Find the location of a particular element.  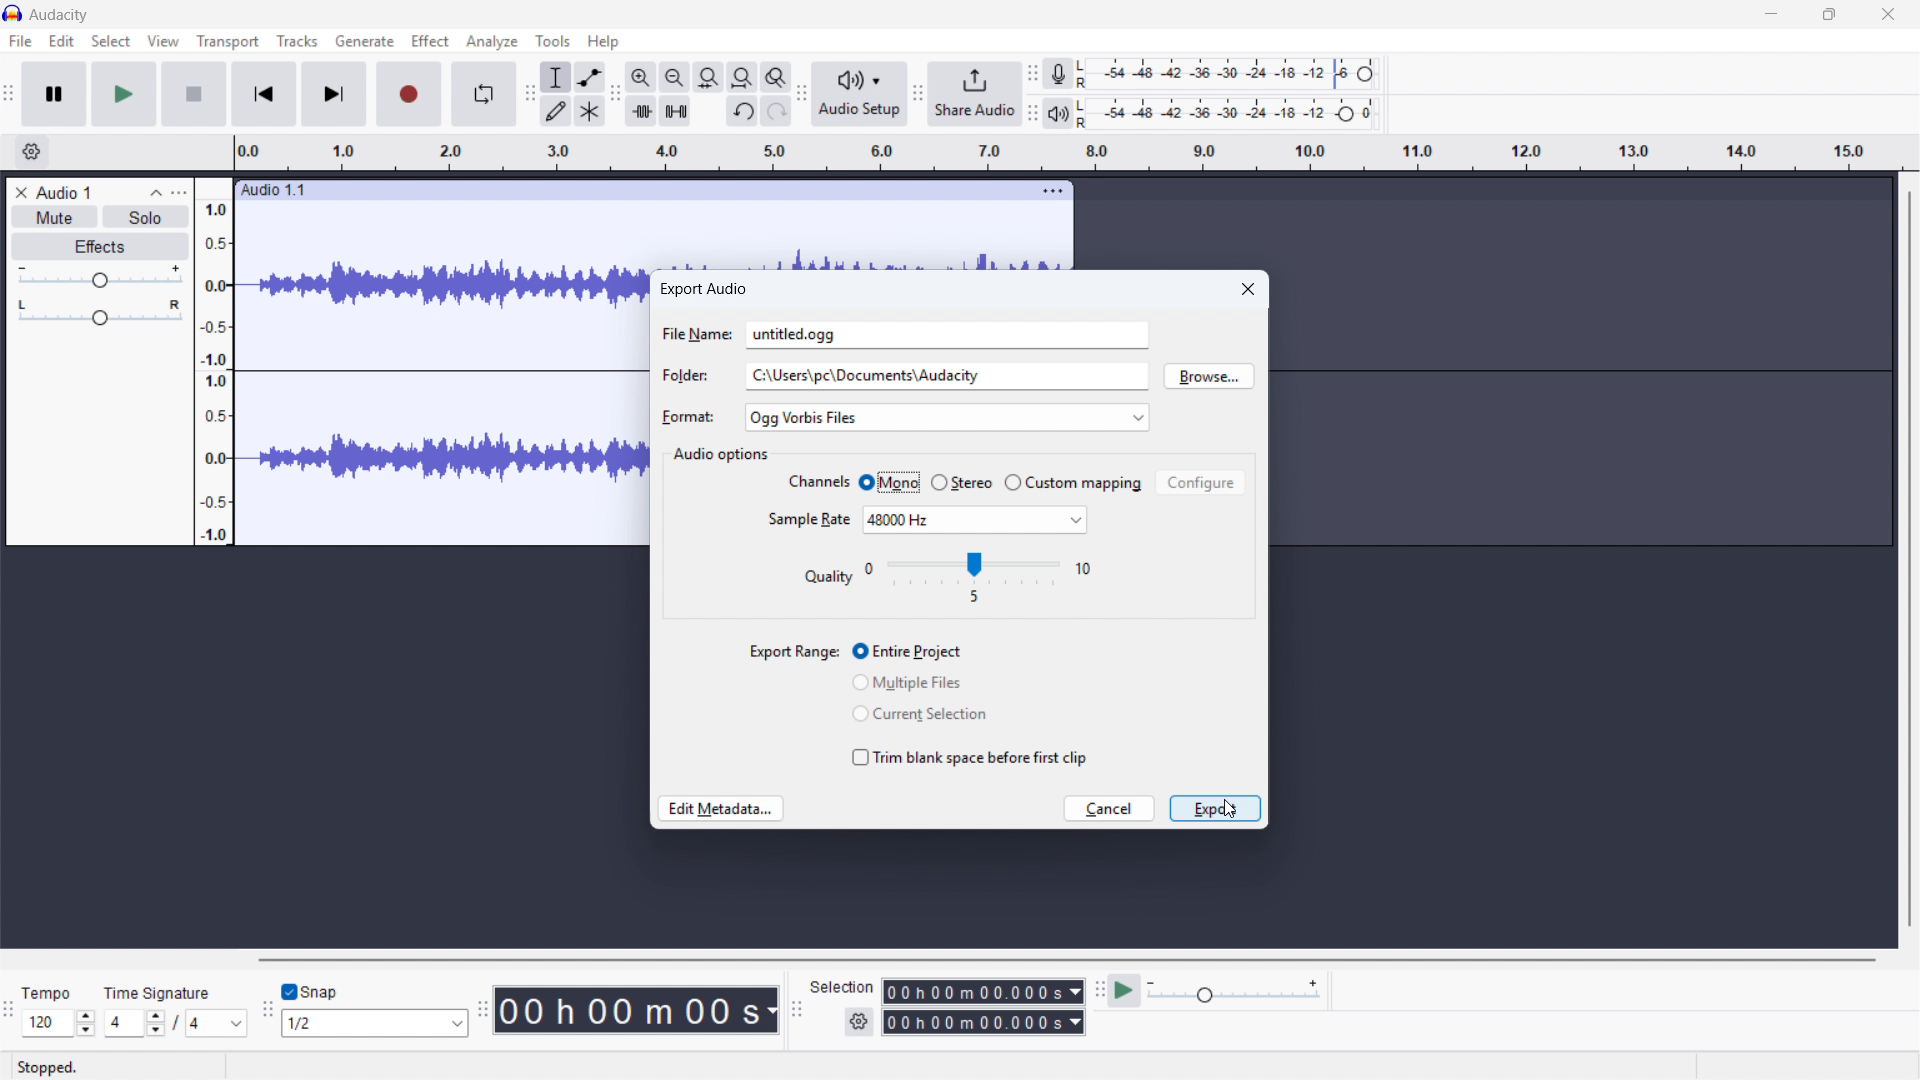

Fit project to width is located at coordinates (743, 76).